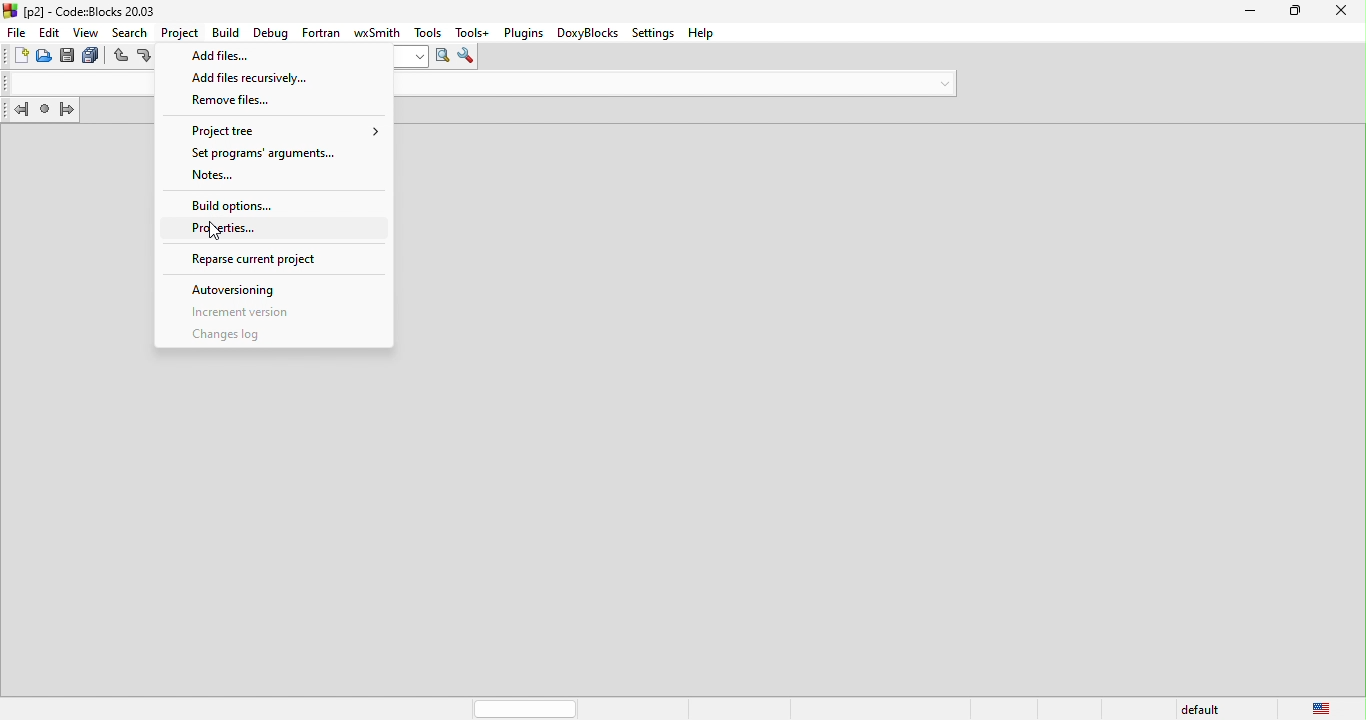 This screenshot has width=1366, height=720. What do you see at coordinates (94, 57) in the screenshot?
I see `save everything` at bounding box center [94, 57].